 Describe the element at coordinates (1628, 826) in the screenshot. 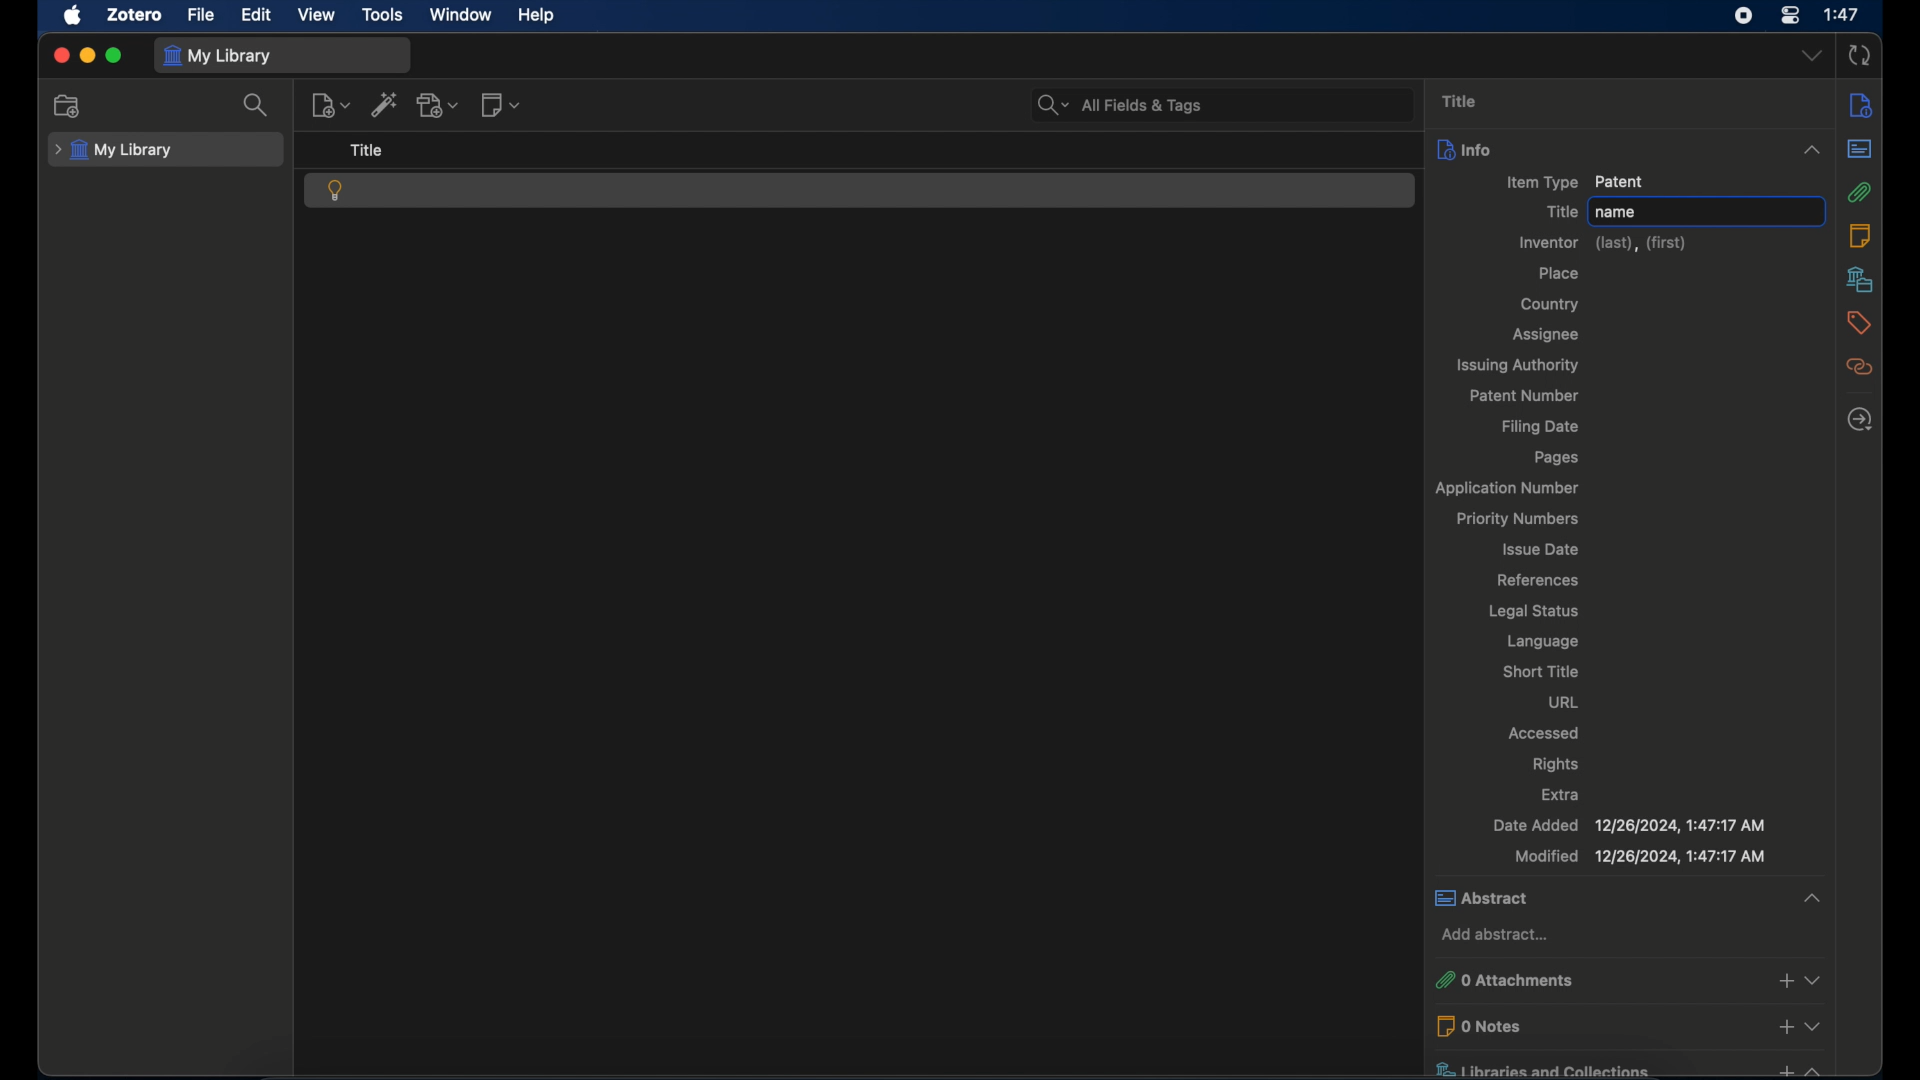

I see `date added 12/26/2024, 1:47:17 AM` at that location.